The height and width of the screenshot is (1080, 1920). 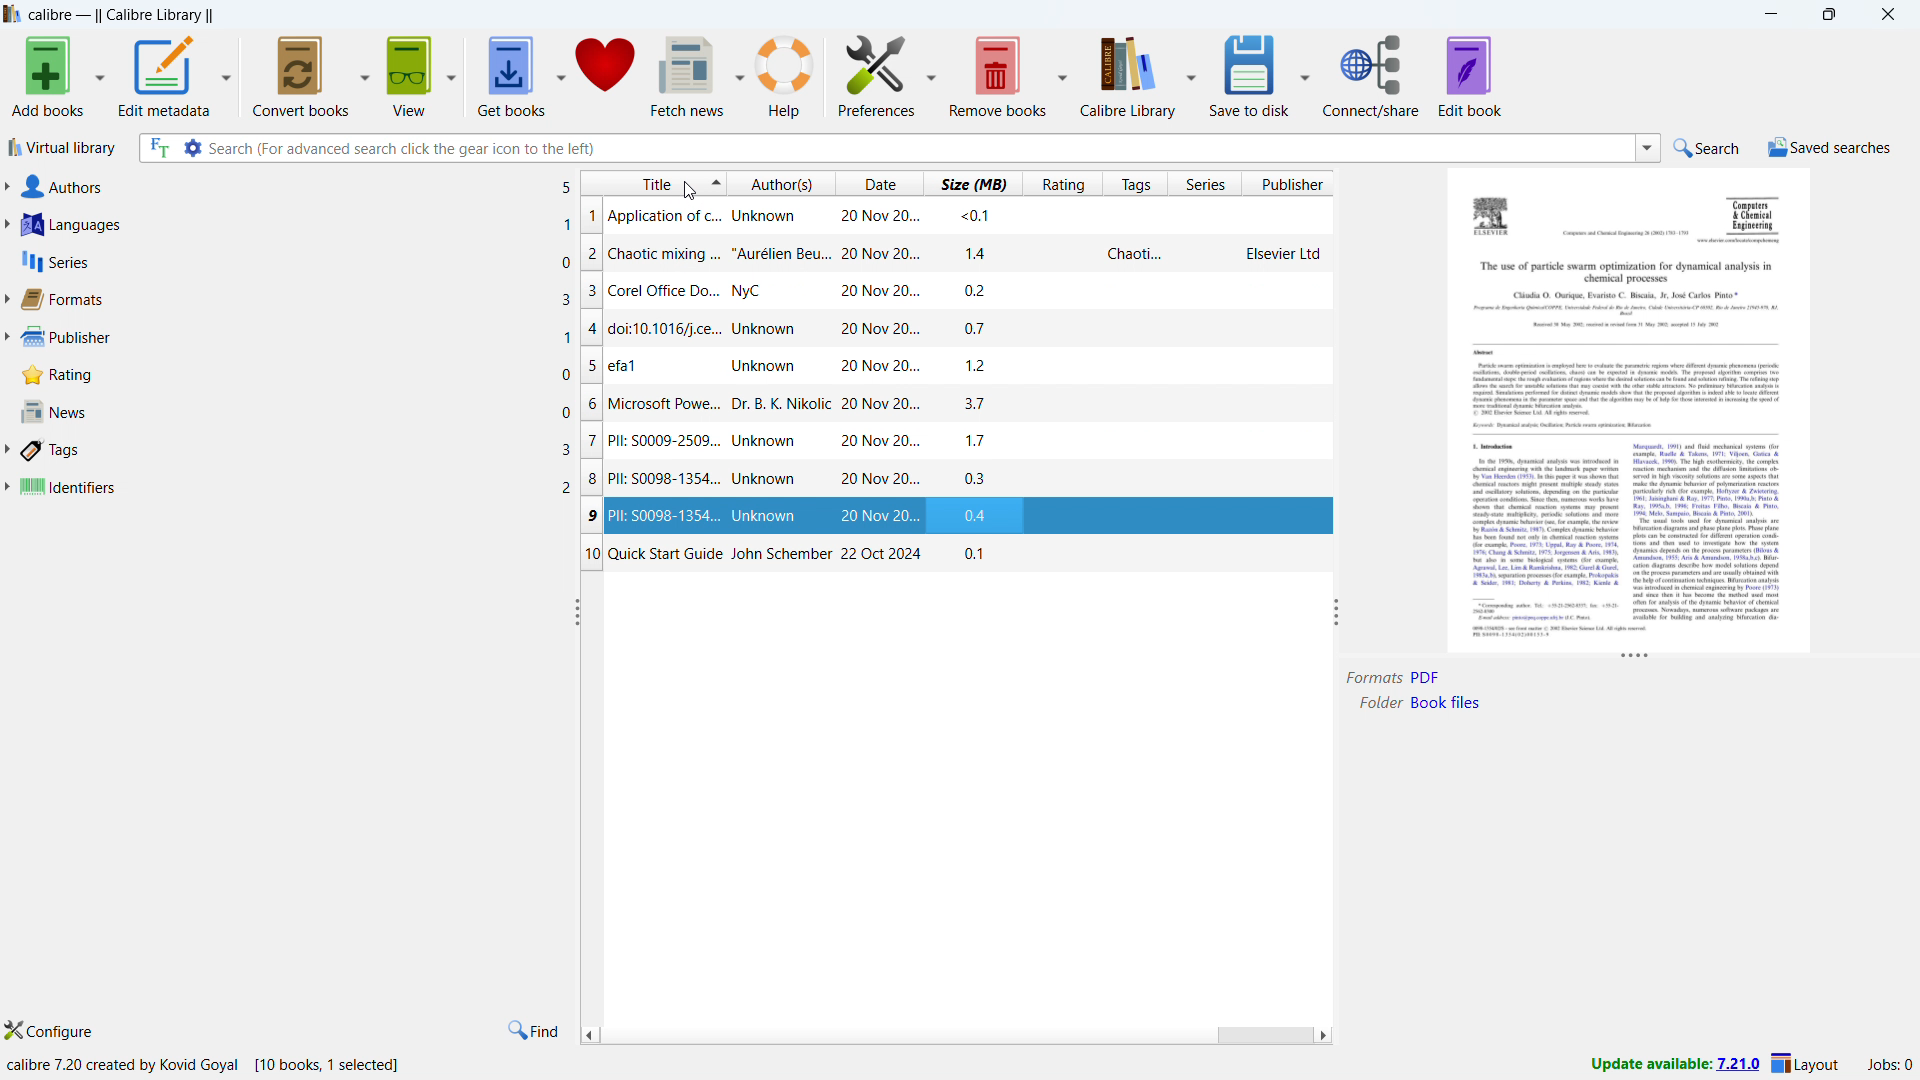 What do you see at coordinates (981, 251) in the screenshot?
I see `14` at bounding box center [981, 251].